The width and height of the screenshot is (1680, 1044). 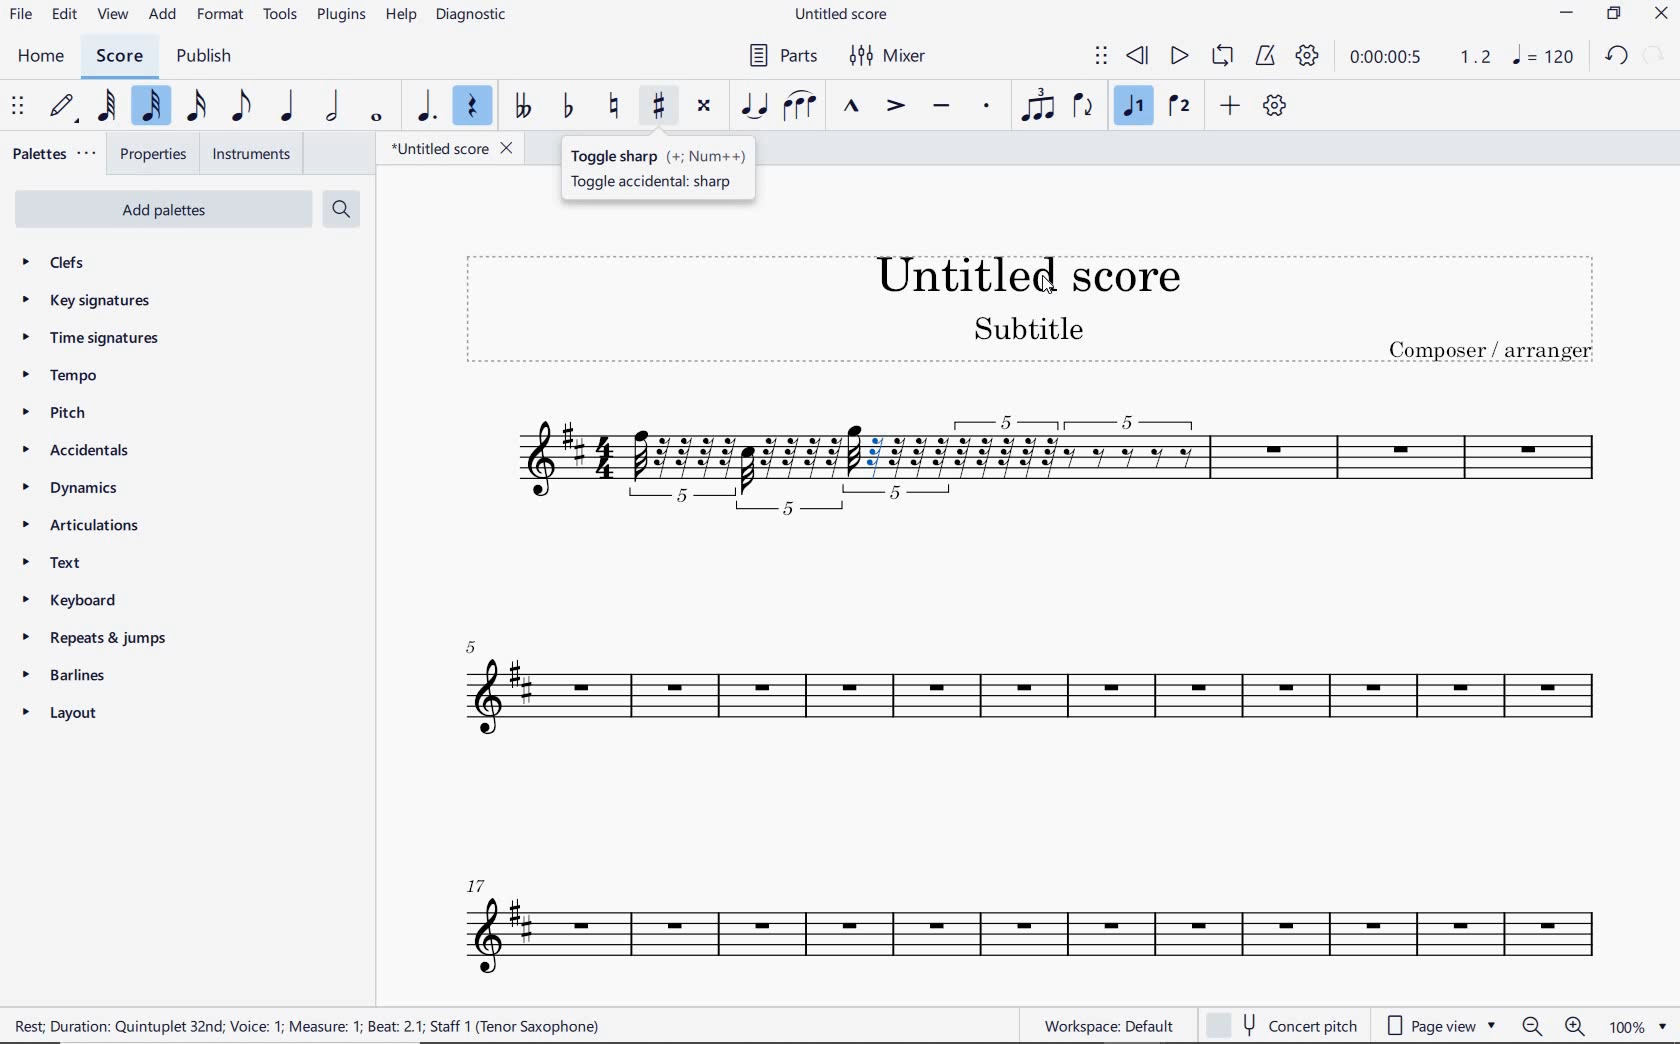 I want to click on ADD, so click(x=162, y=15).